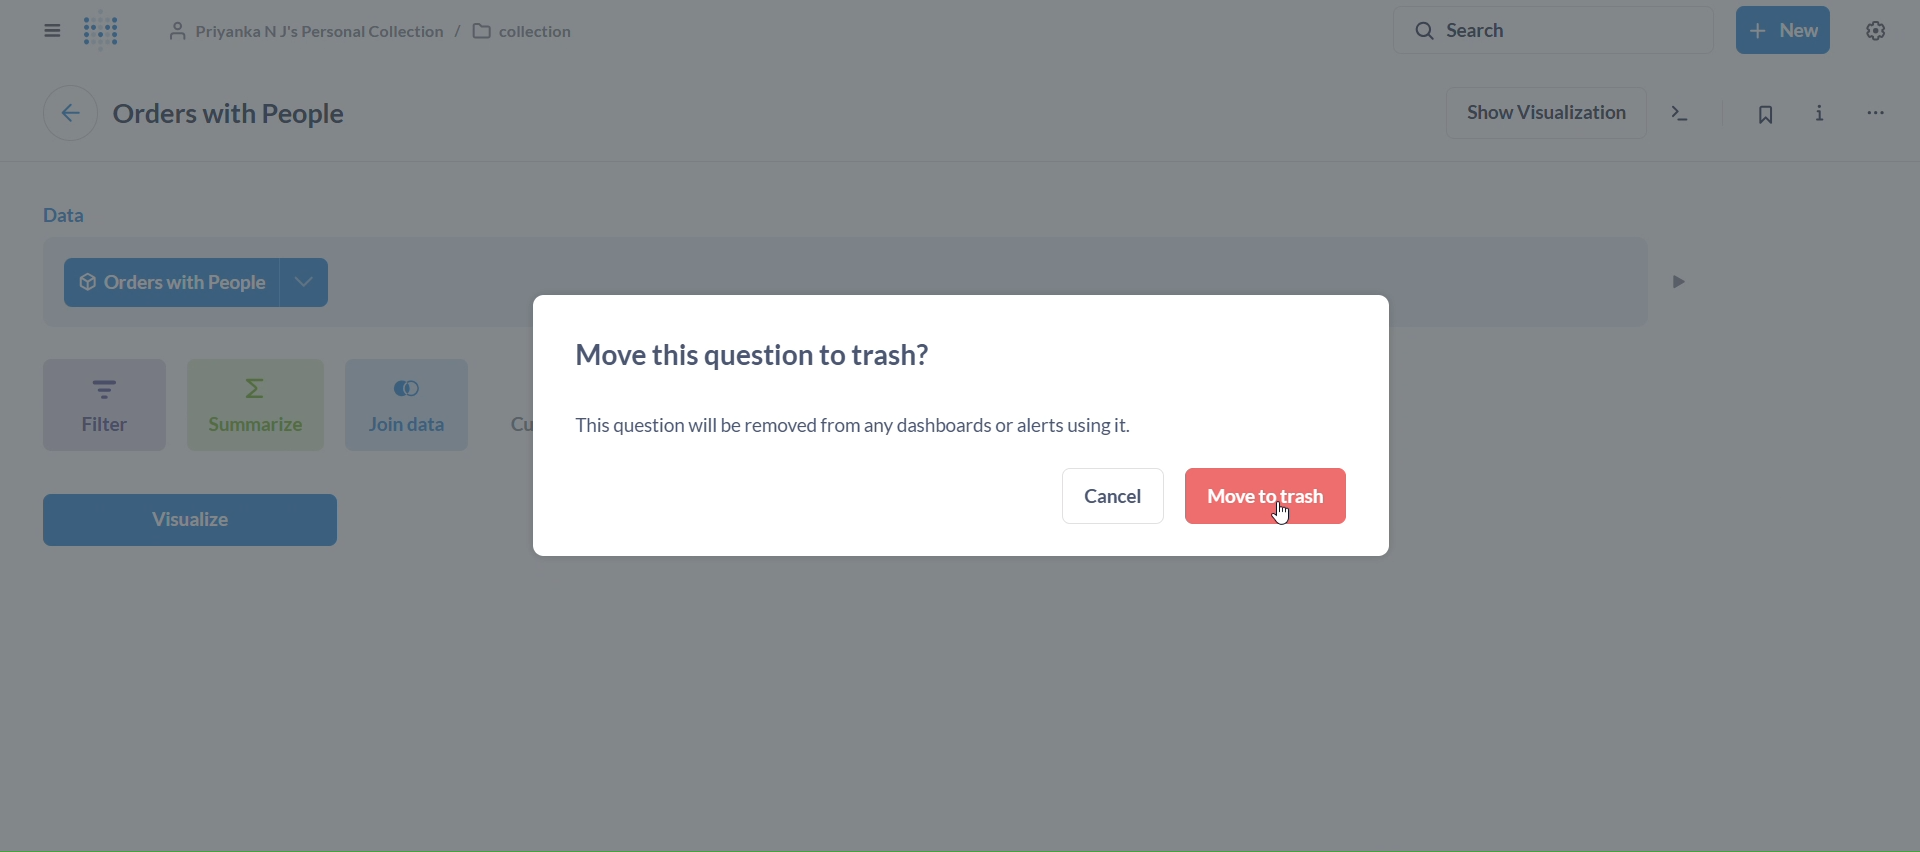  What do you see at coordinates (403, 405) in the screenshot?
I see `join dat` at bounding box center [403, 405].